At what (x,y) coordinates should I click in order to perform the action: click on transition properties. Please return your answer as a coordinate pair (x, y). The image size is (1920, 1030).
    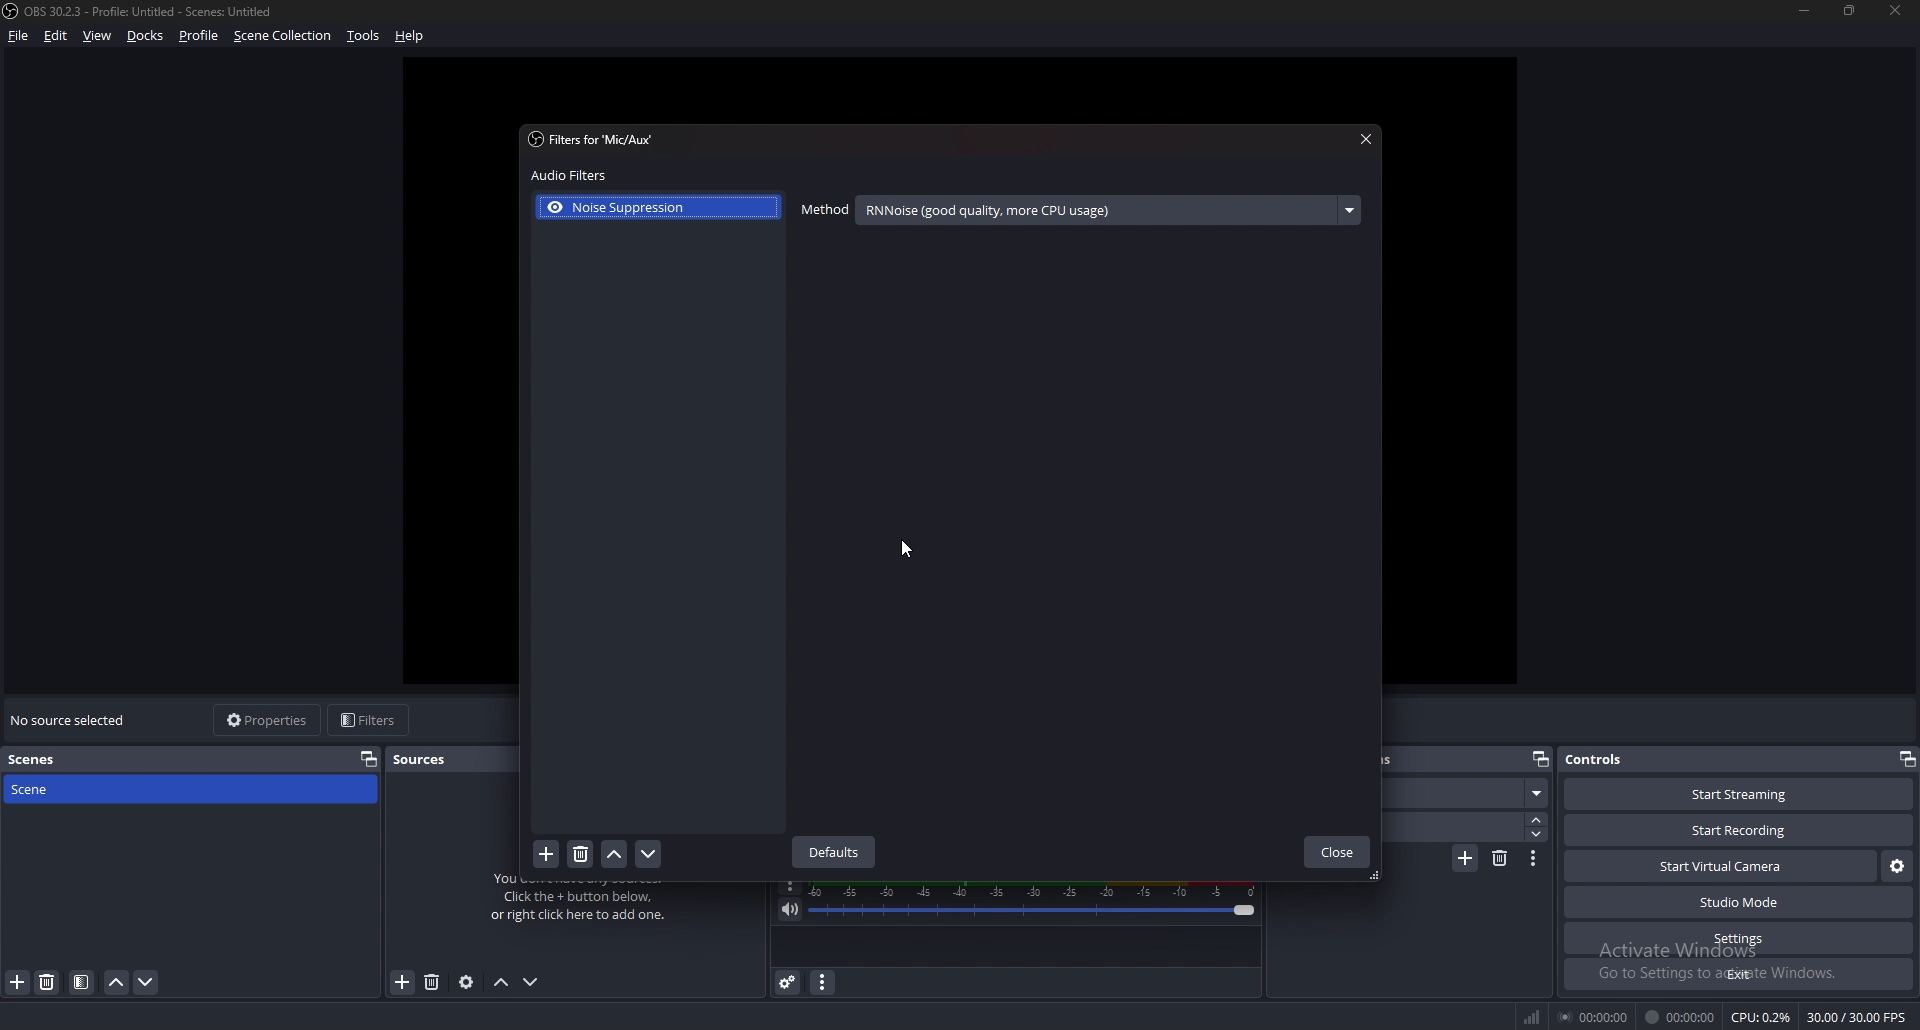
    Looking at the image, I should click on (1536, 859).